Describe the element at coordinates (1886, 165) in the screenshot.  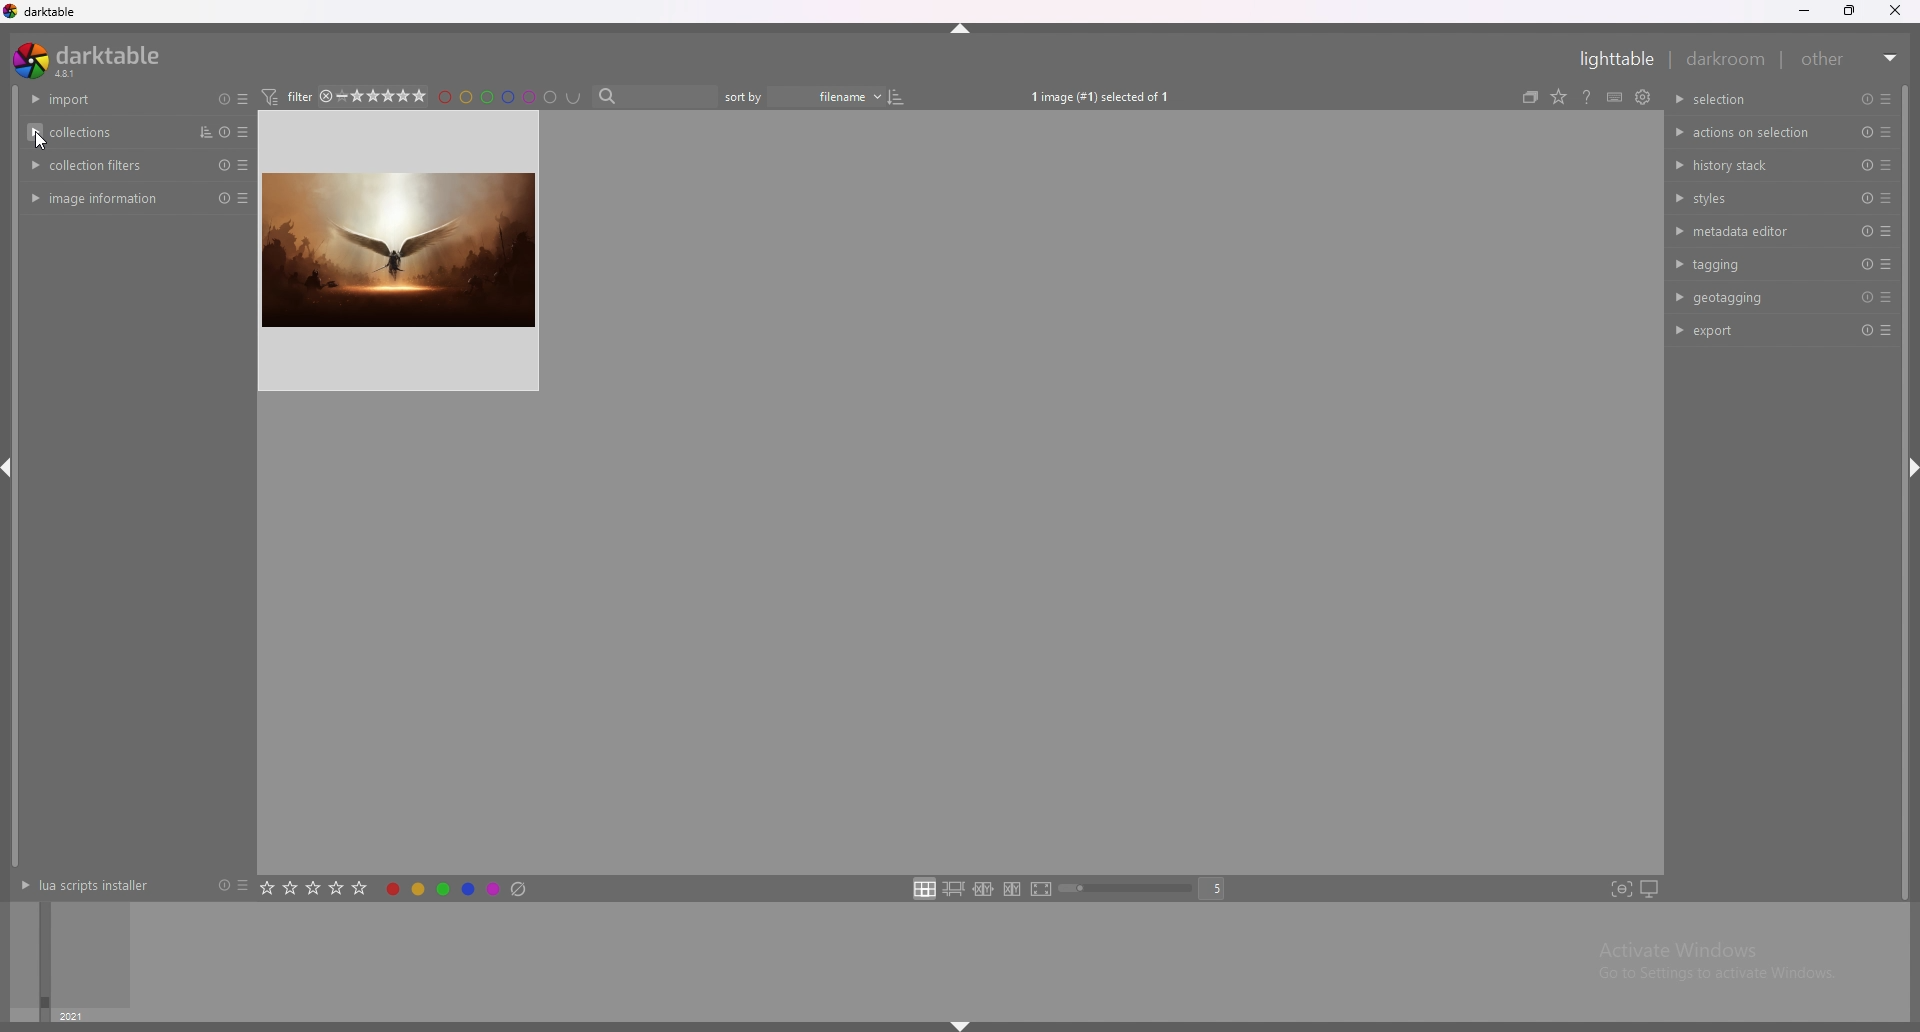
I see `presets` at that location.